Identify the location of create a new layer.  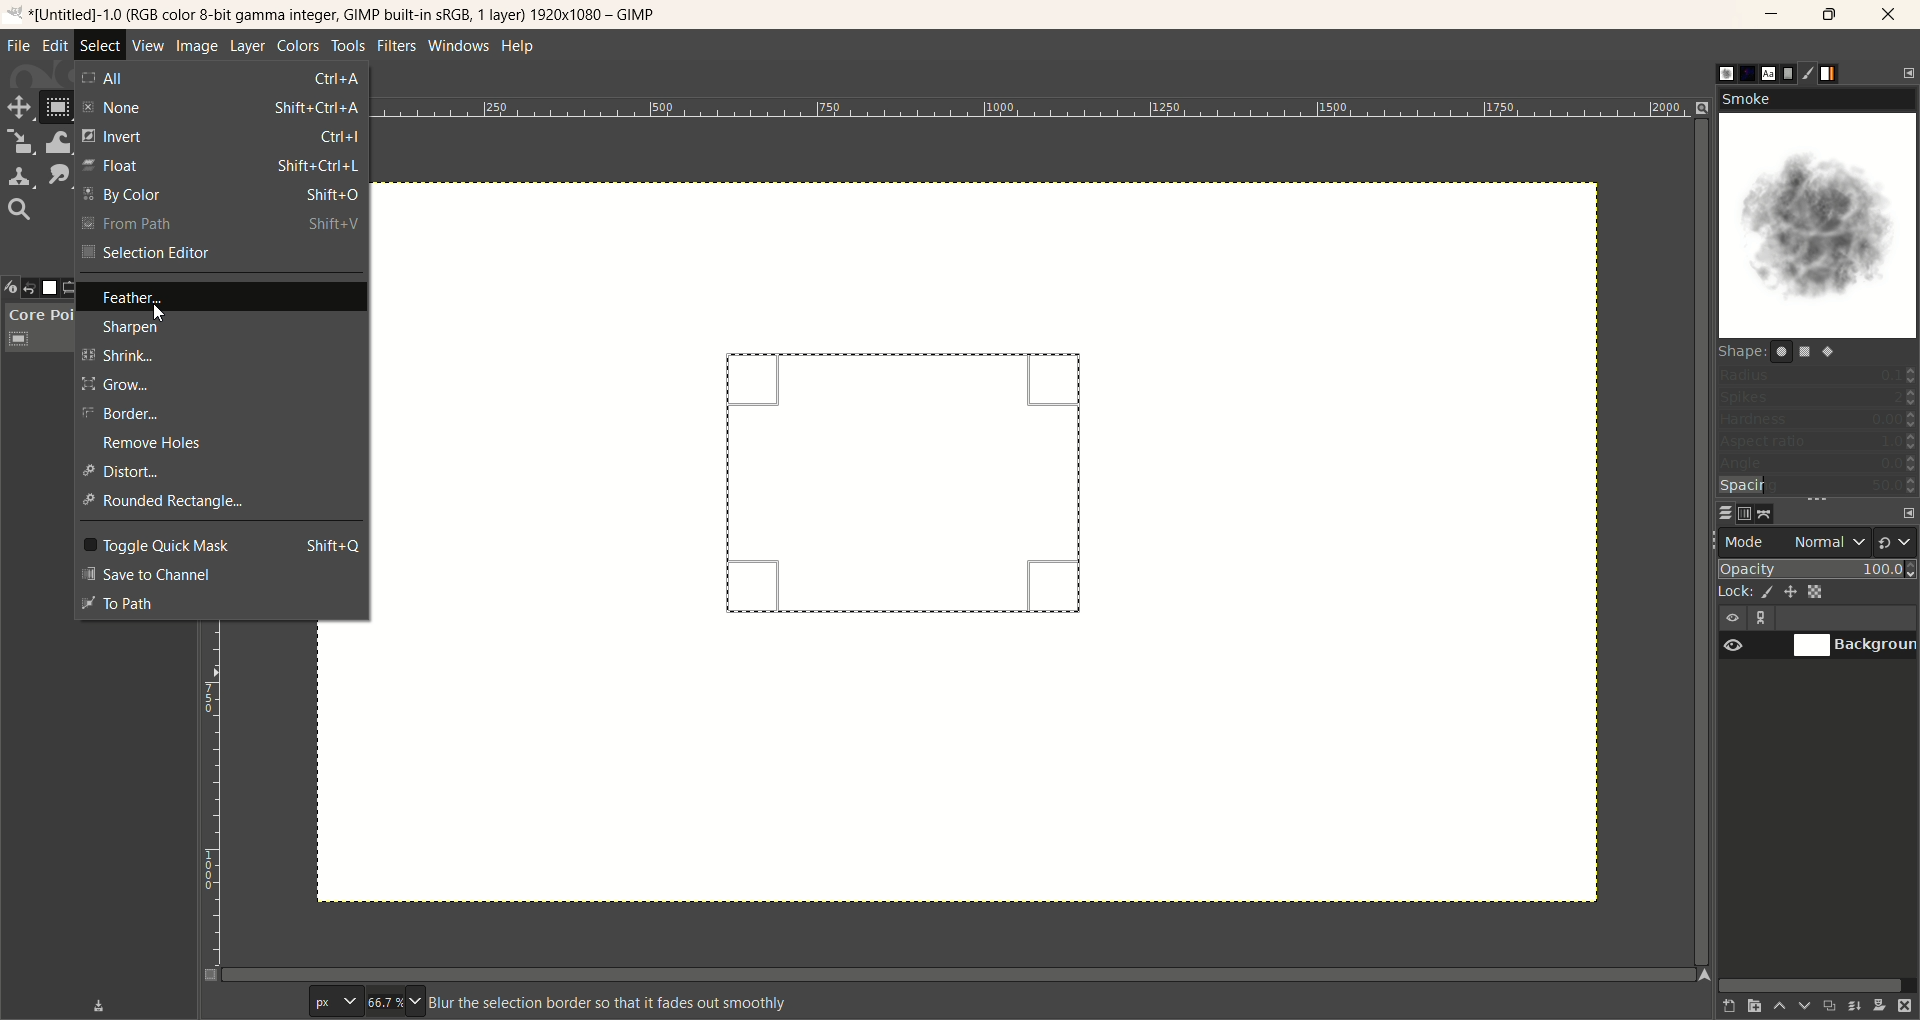
(1754, 1007).